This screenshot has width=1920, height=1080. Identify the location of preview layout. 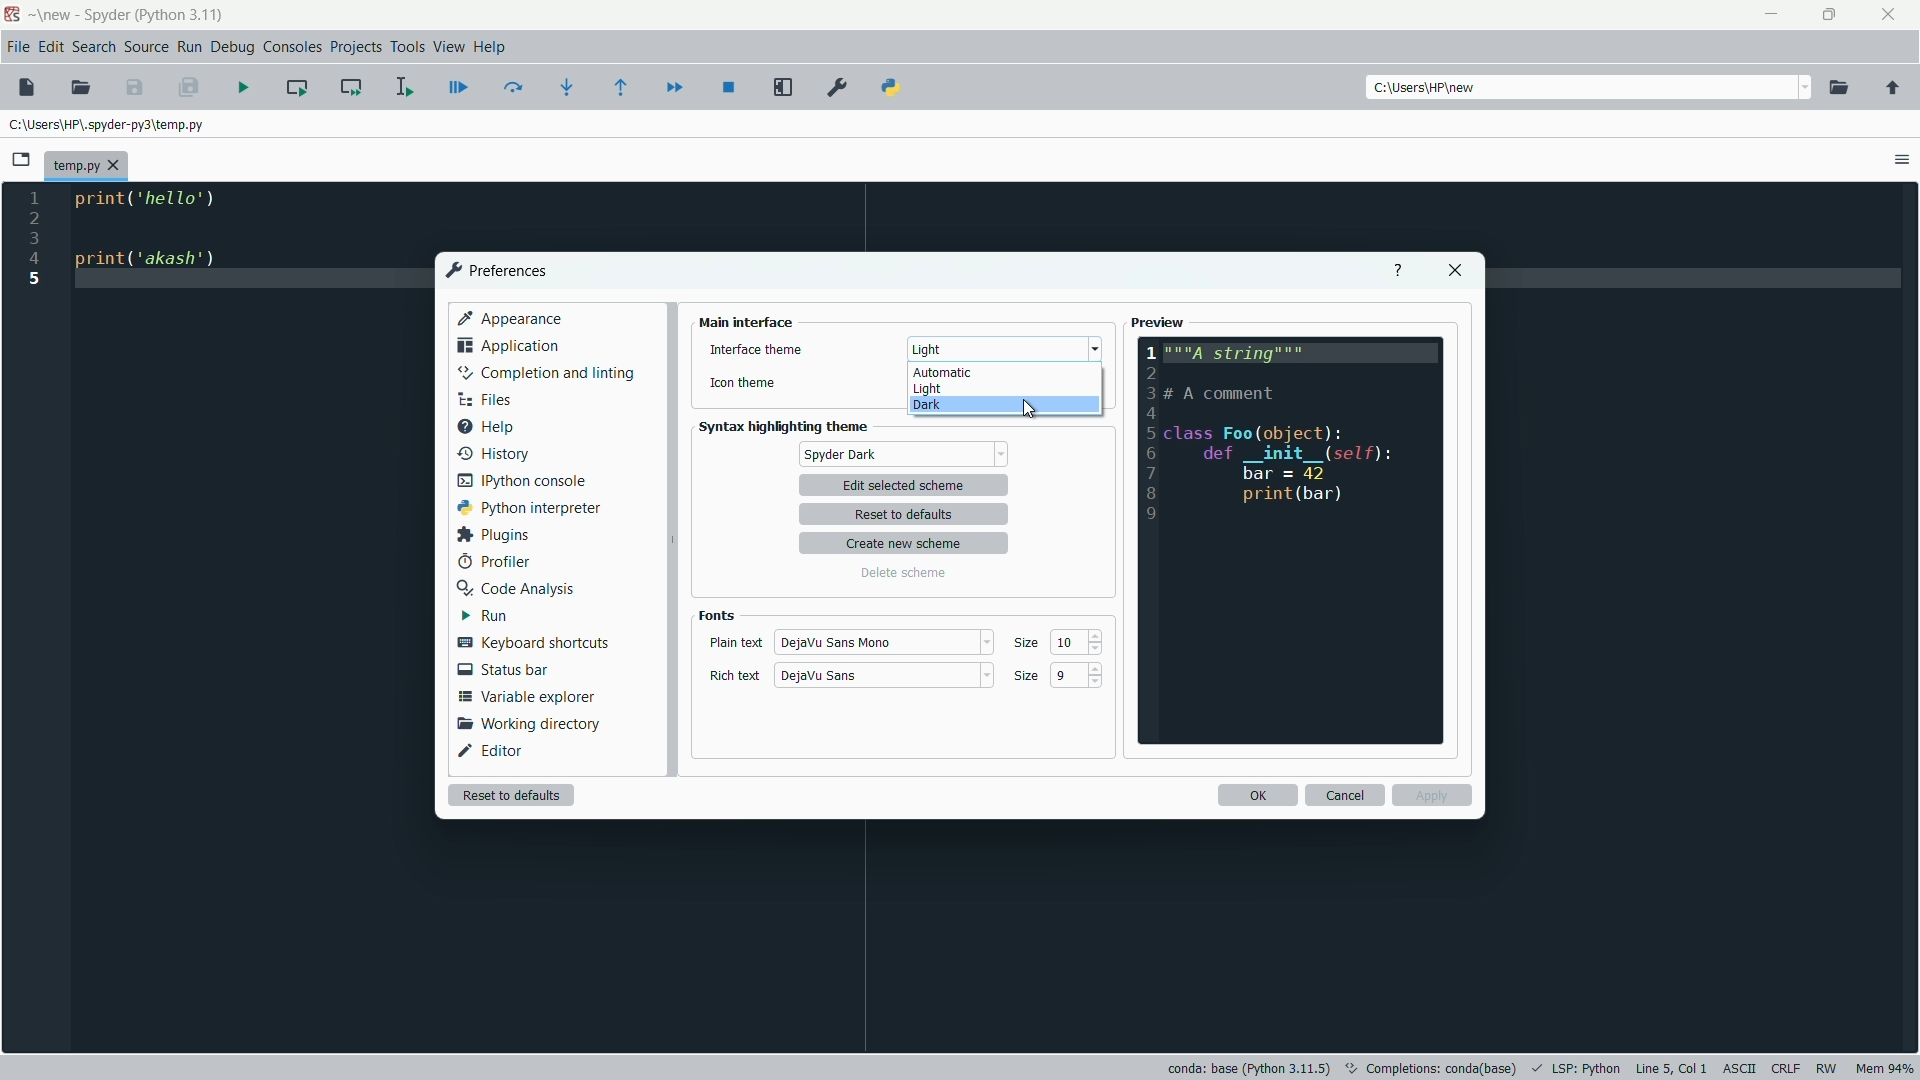
(1292, 541).